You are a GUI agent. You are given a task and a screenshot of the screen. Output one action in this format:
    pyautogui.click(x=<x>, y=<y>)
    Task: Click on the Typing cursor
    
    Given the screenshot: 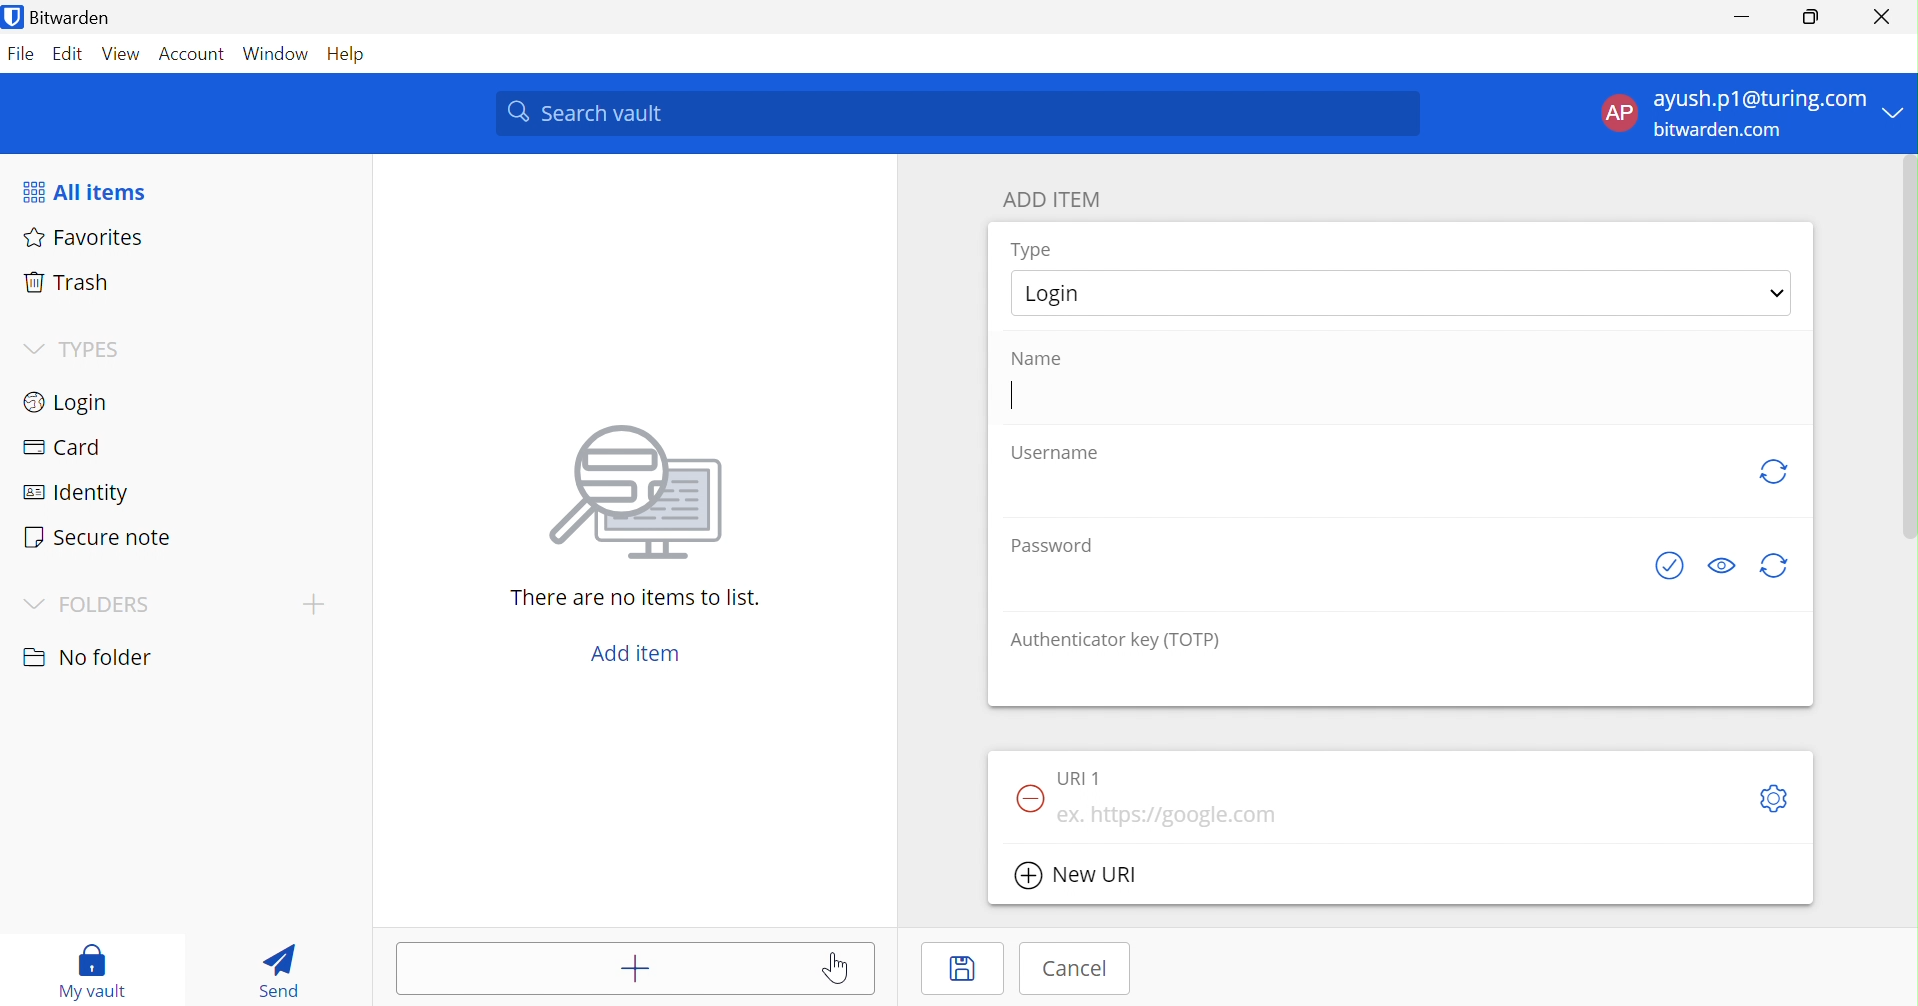 What is the action you would take?
    pyautogui.click(x=1012, y=395)
    